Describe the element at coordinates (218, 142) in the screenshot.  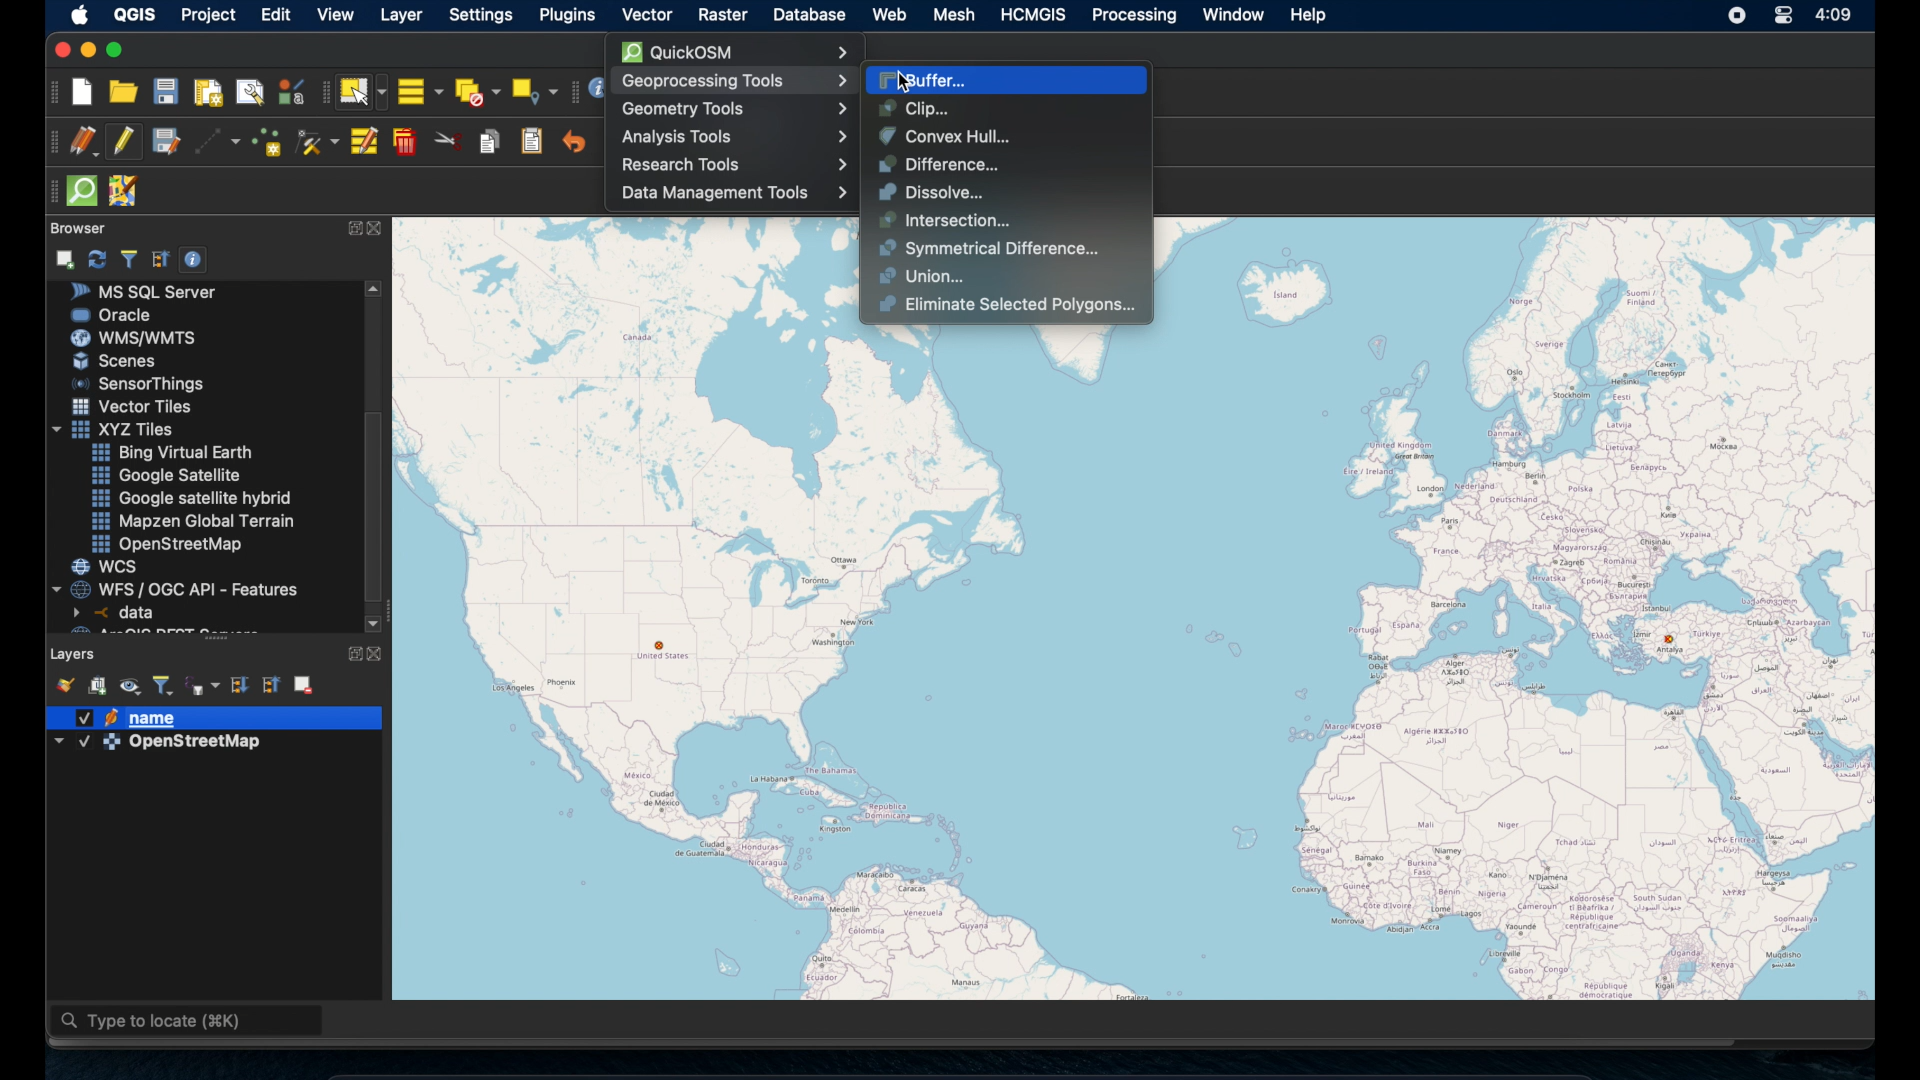
I see `digitize with segment` at that location.